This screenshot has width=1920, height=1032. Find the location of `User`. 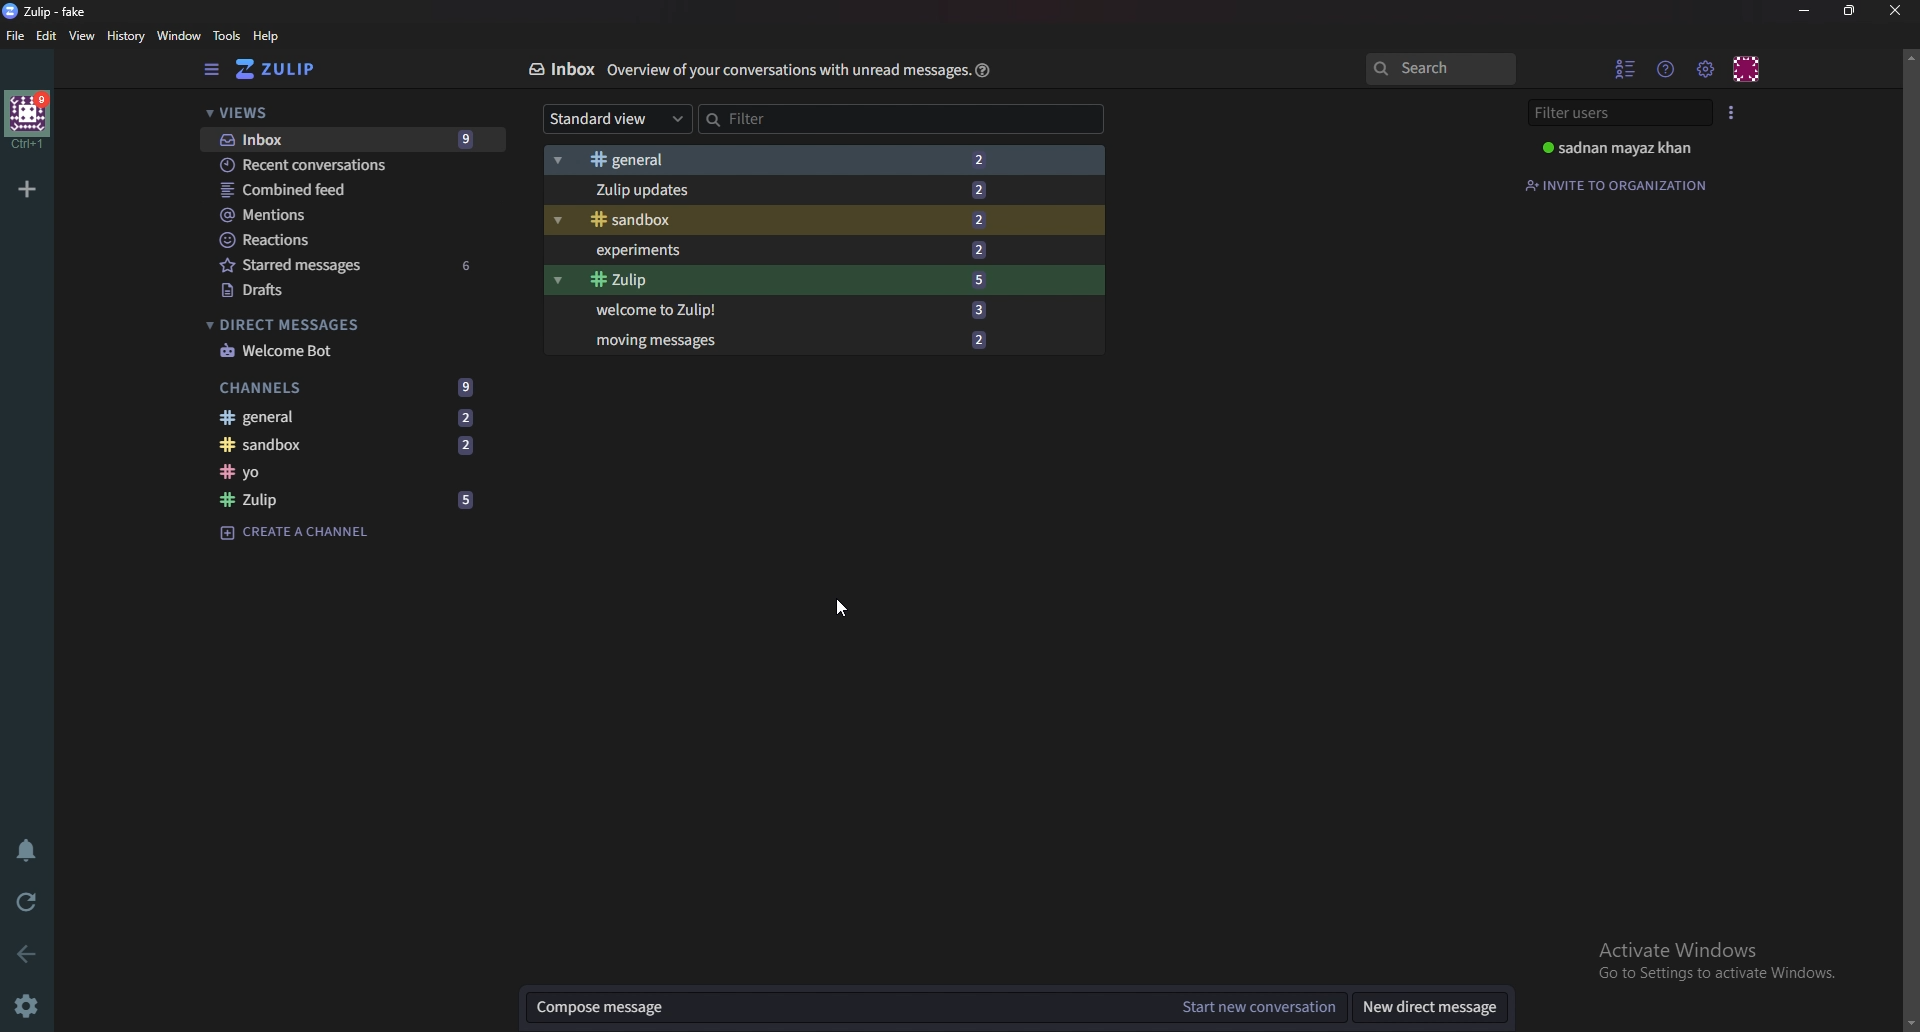

User is located at coordinates (1619, 148).